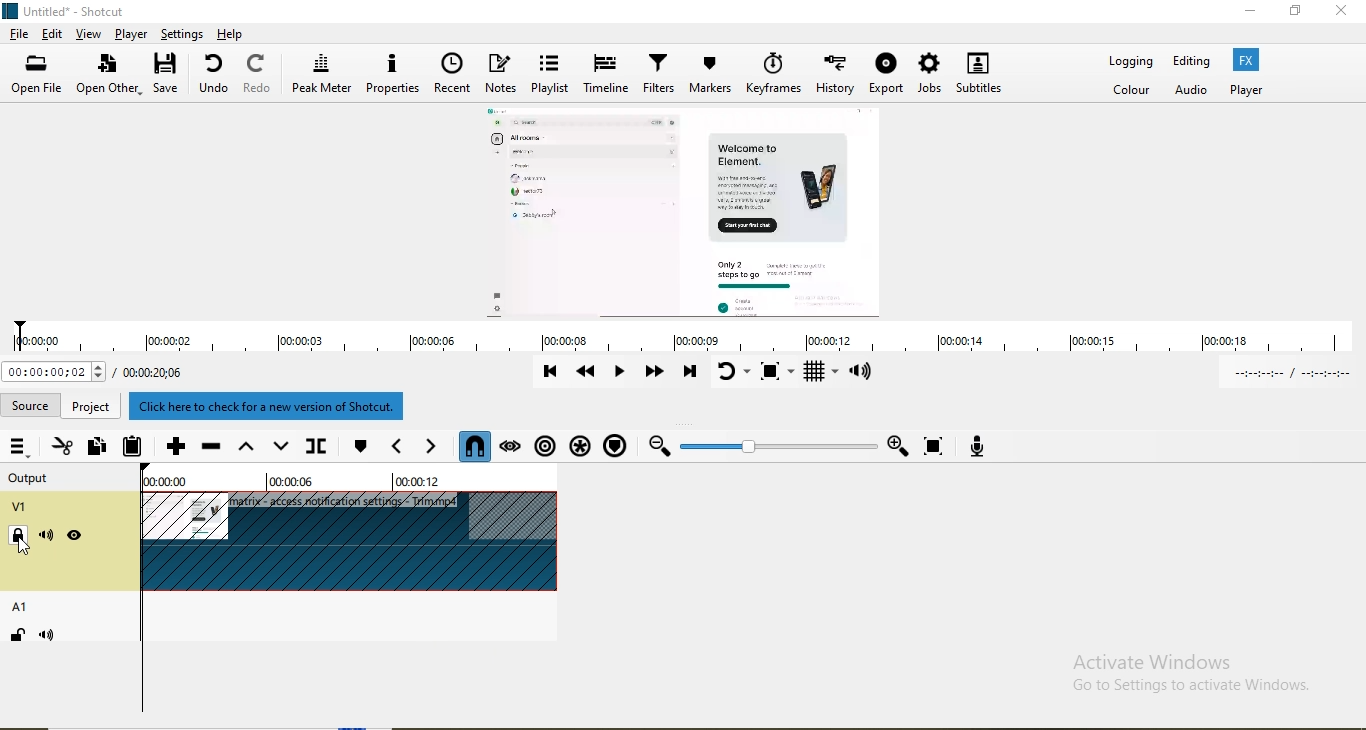 This screenshot has height=730, width=1366. What do you see at coordinates (246, 449) in the screenshot?
I see `Lift` at bounding box center [246, 449].